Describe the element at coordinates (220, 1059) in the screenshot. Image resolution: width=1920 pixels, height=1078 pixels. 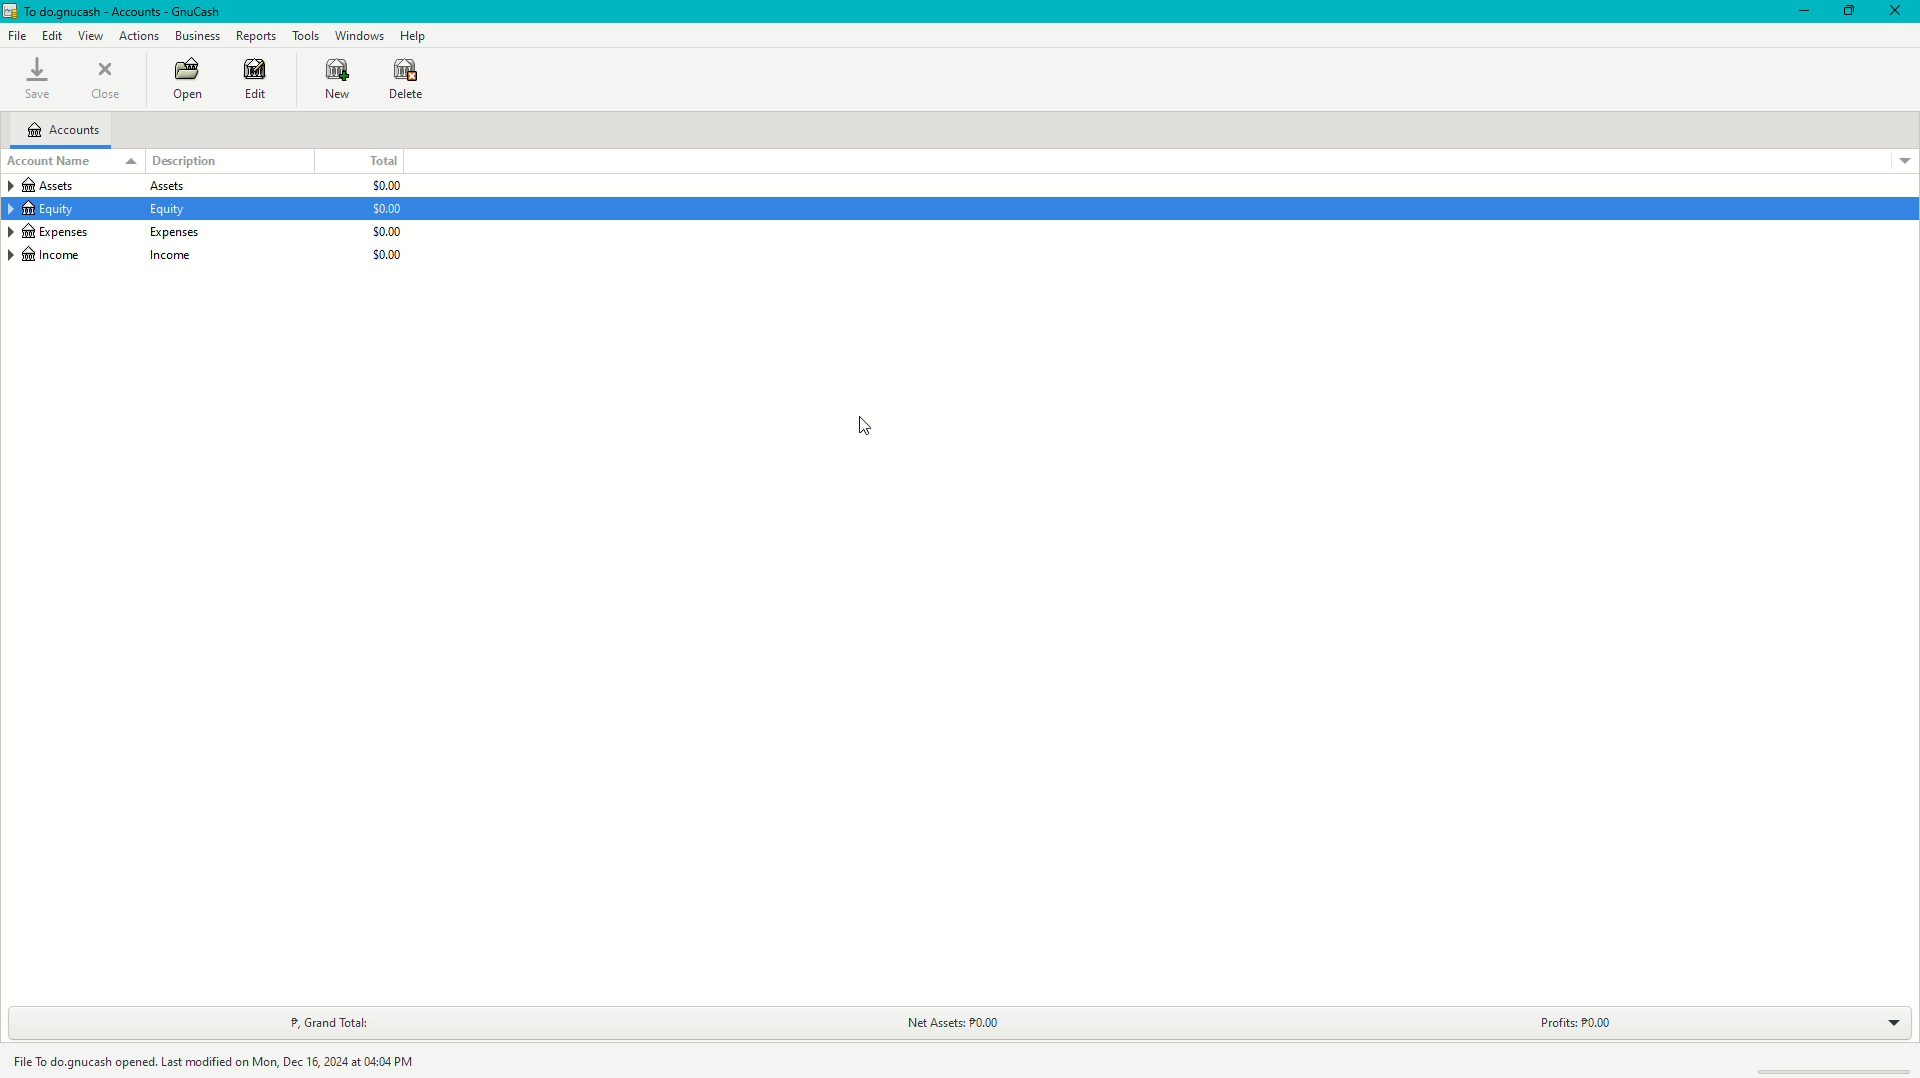
I see `Save notification` at that location.